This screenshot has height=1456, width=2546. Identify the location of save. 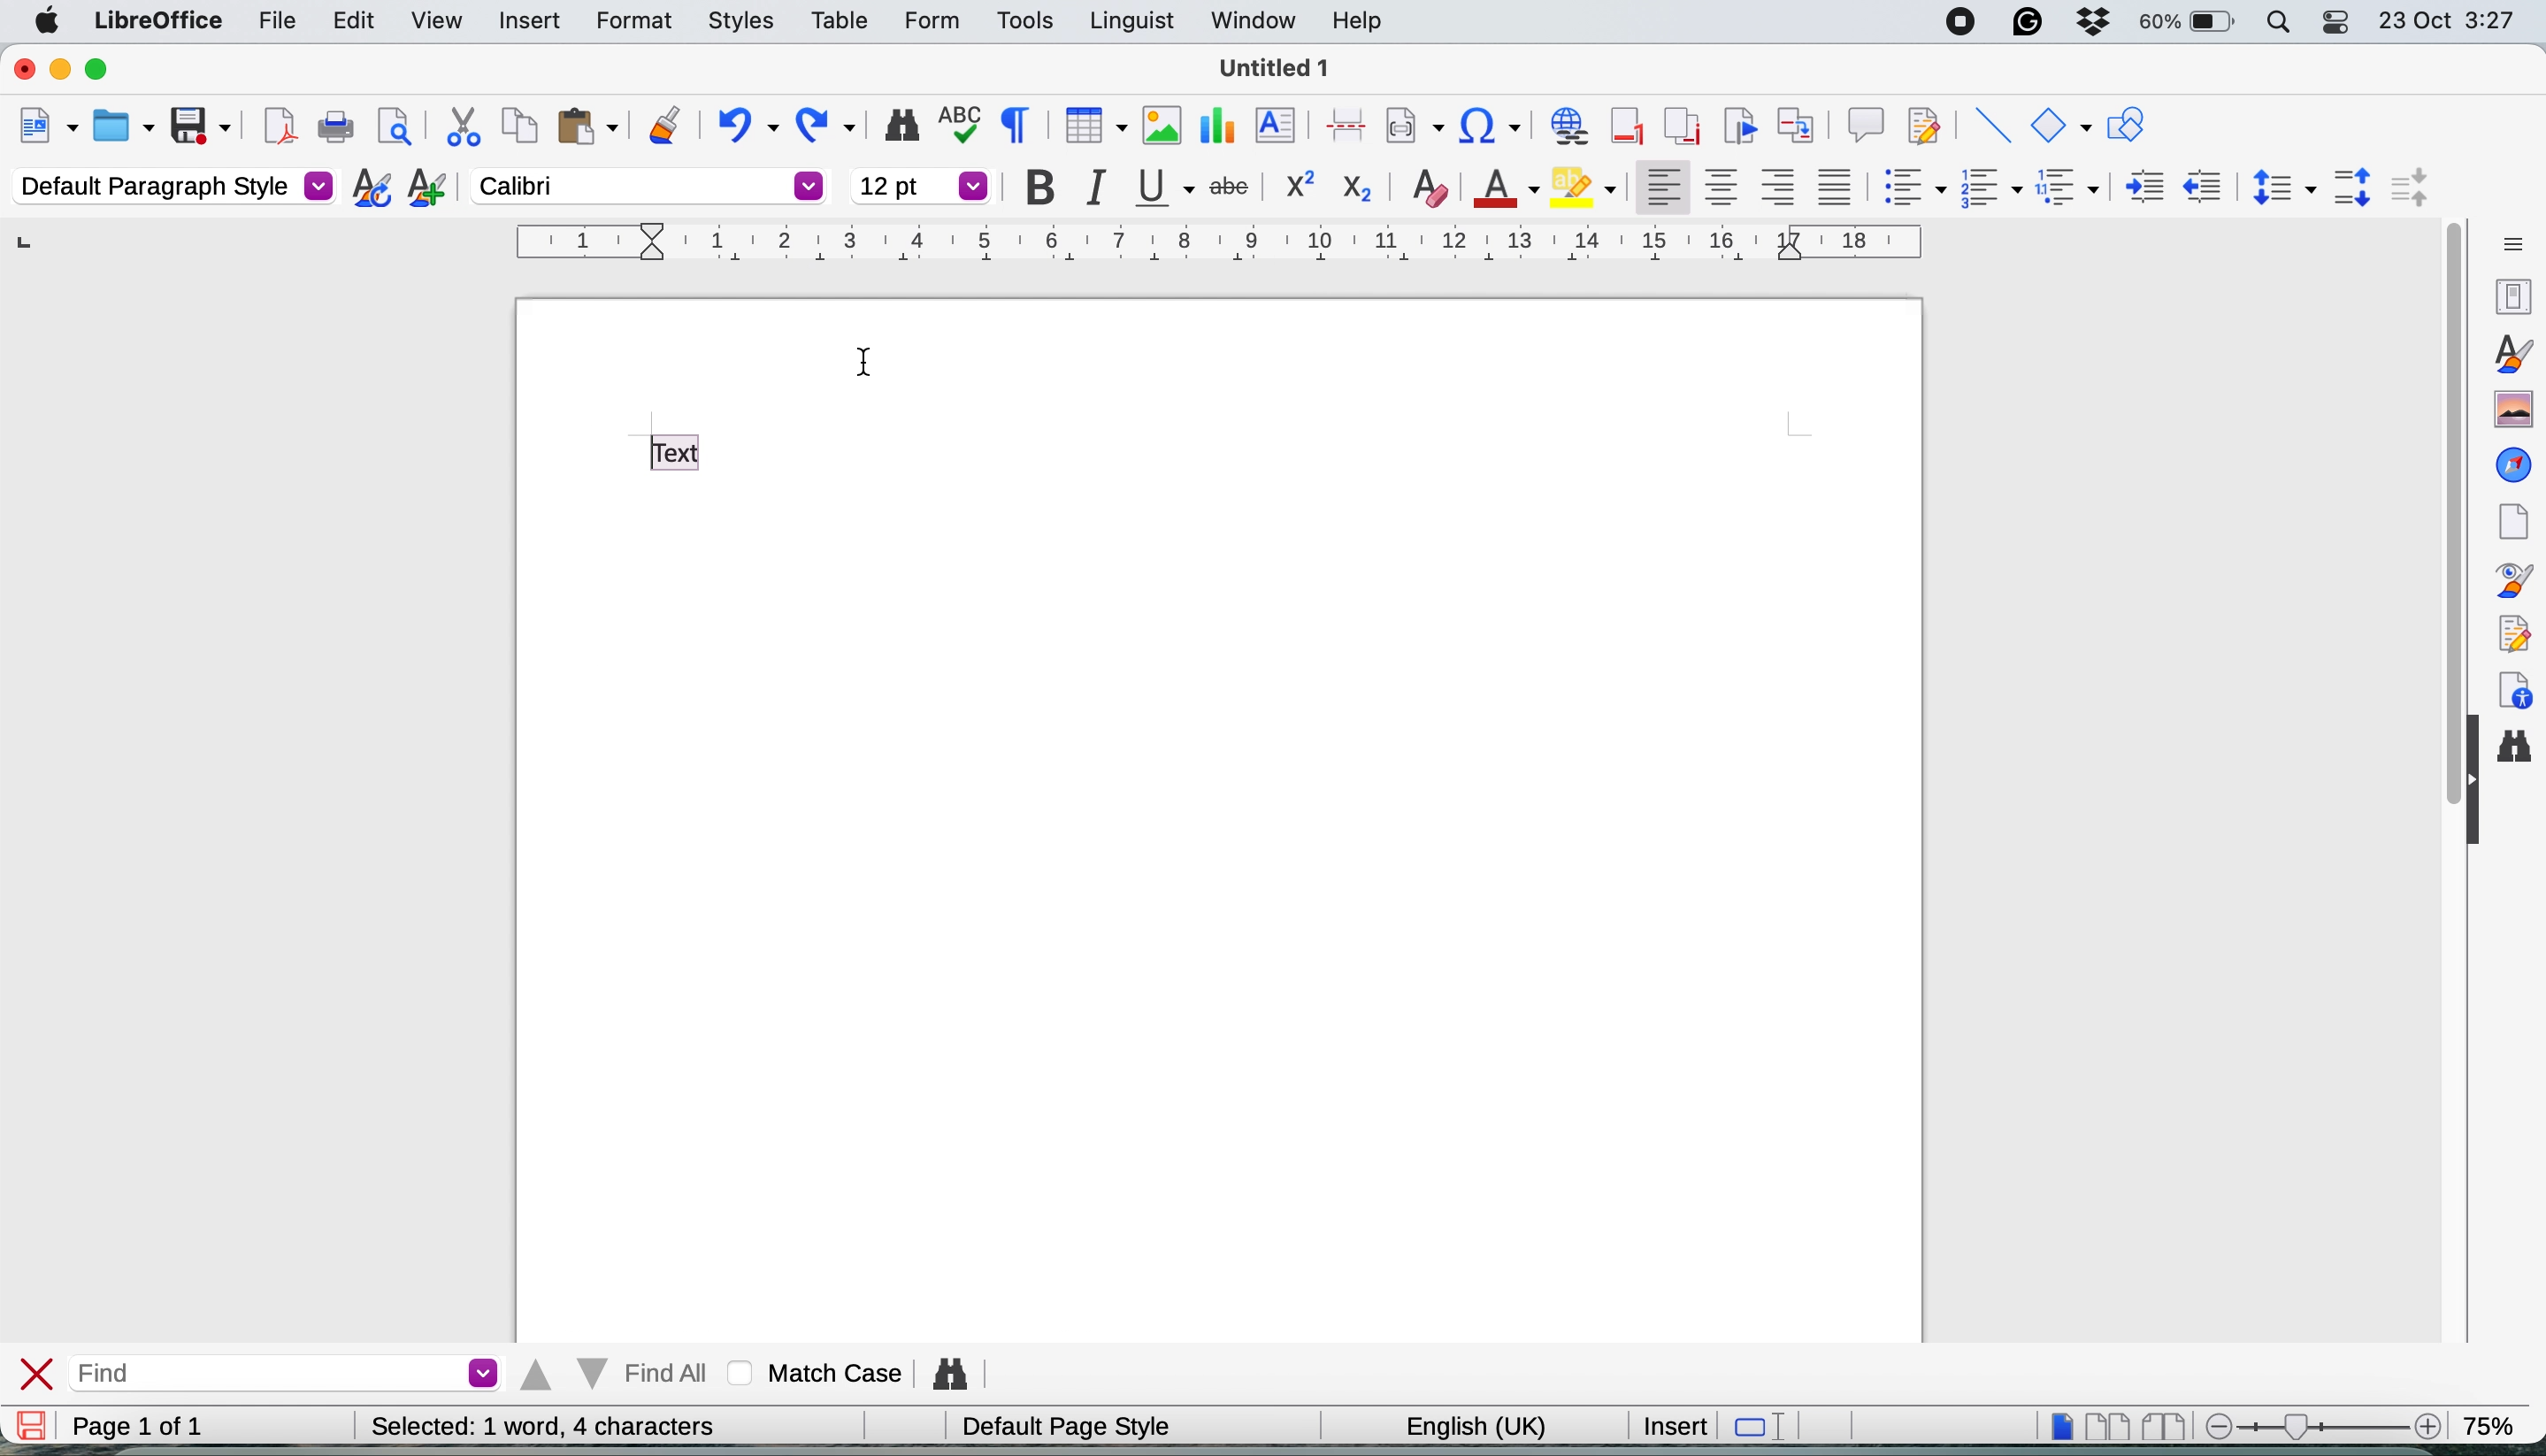
(33, 1425).